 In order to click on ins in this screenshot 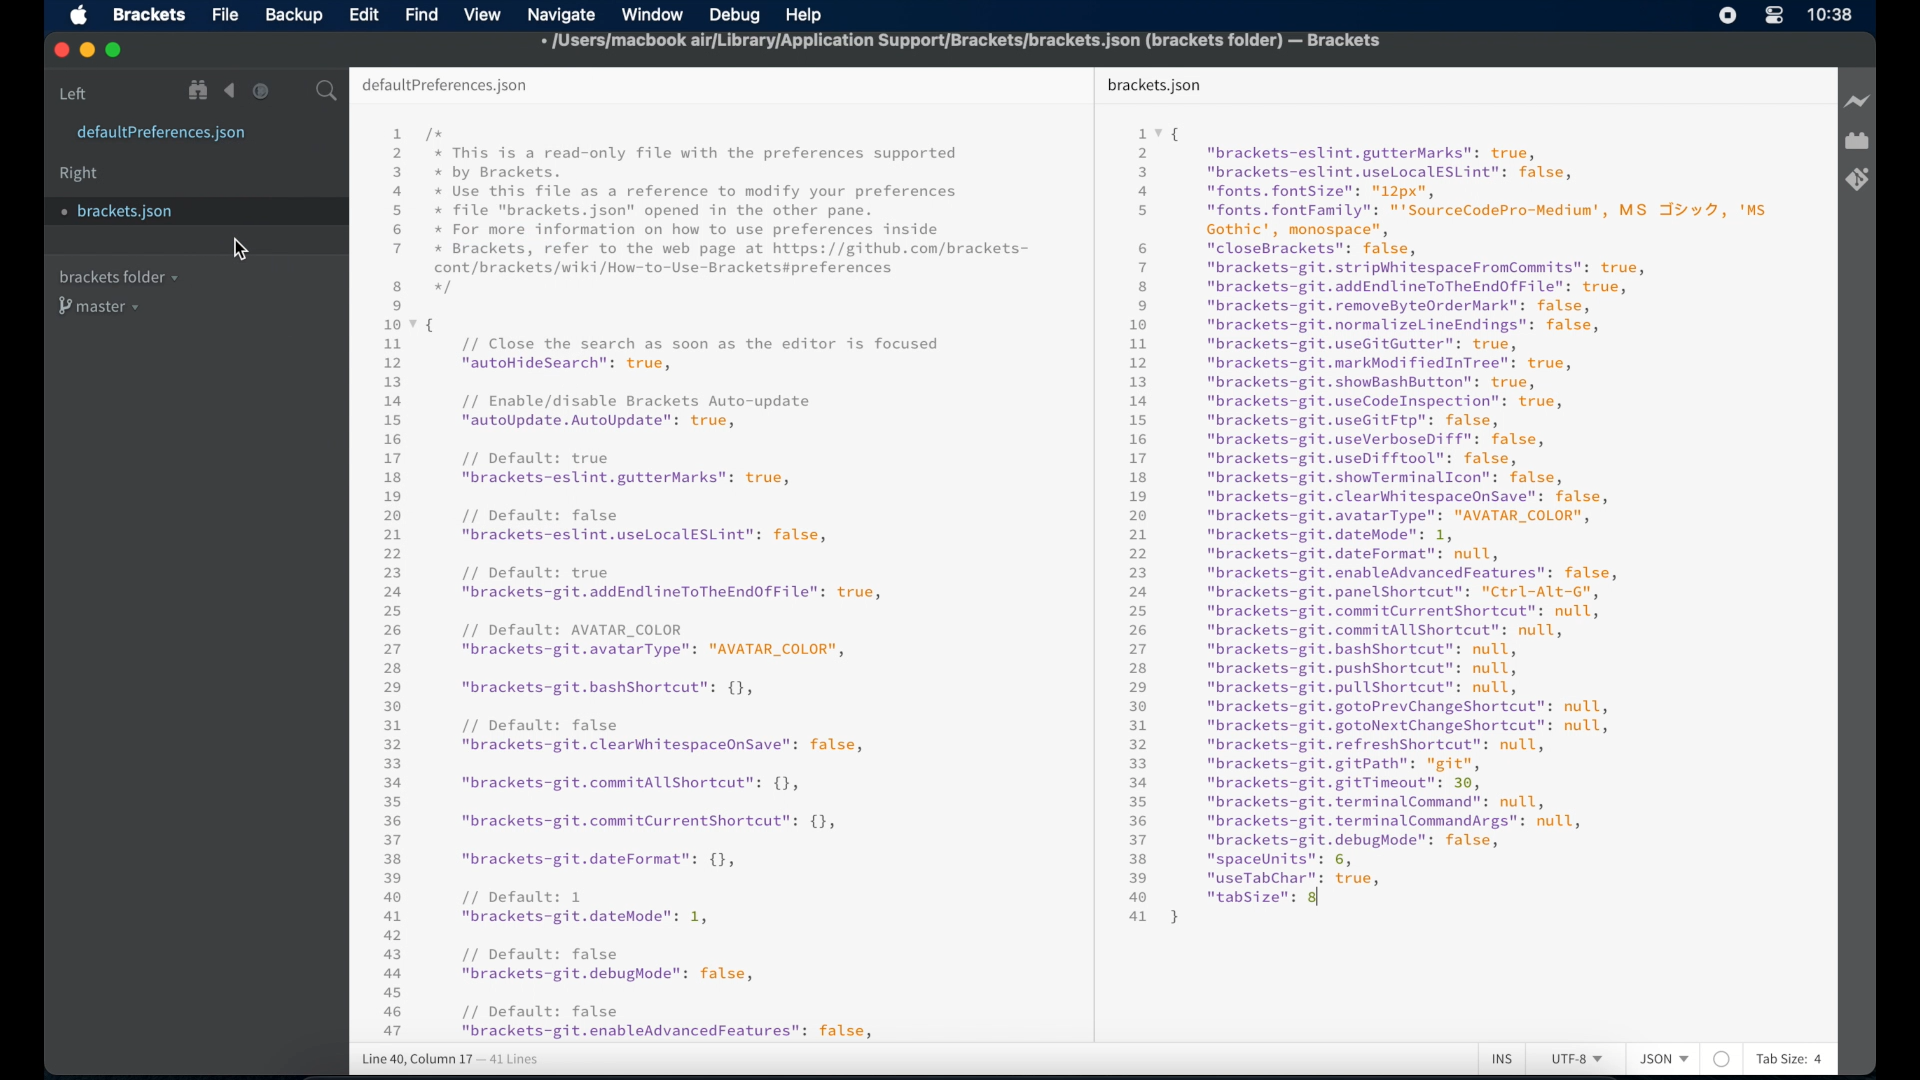, I will do `click(1502, 1060)`.